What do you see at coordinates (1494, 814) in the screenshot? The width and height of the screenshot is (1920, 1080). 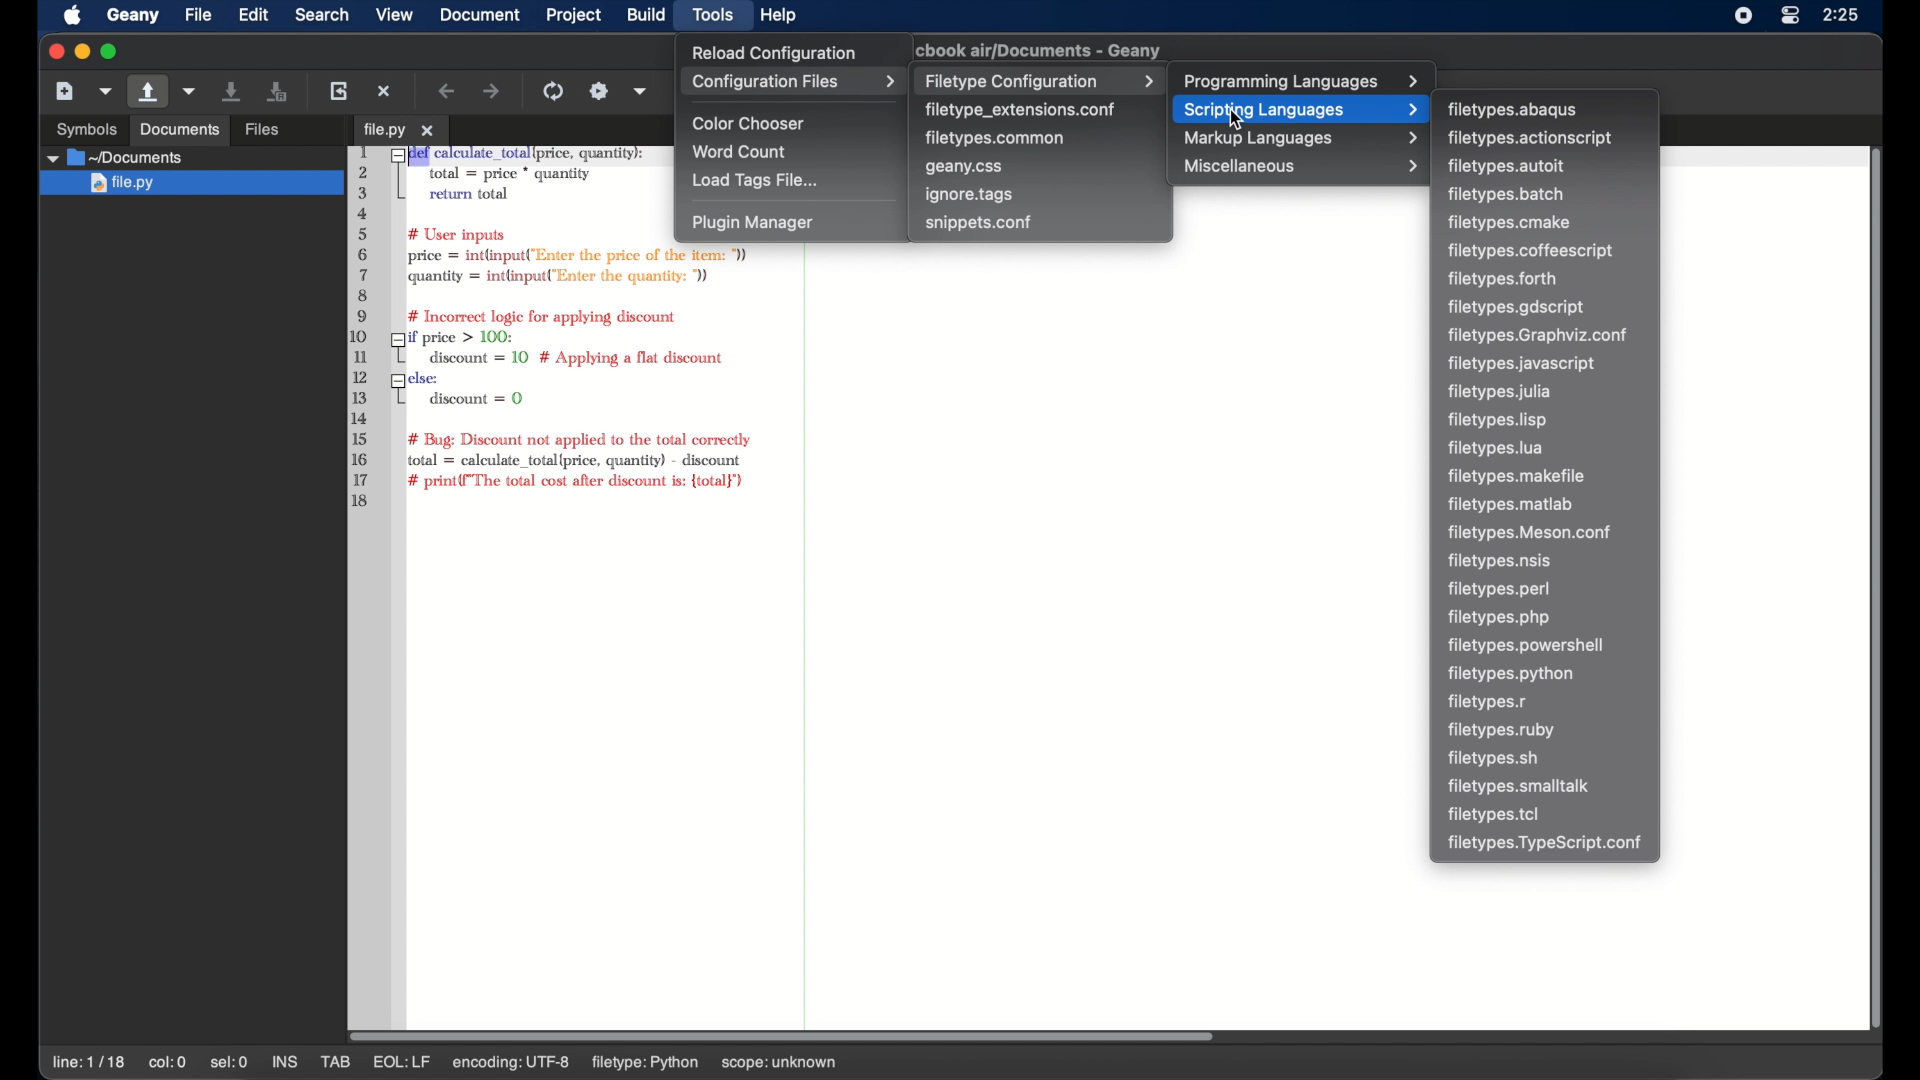 I see `filetypes` at bounding box center [1494, 814].